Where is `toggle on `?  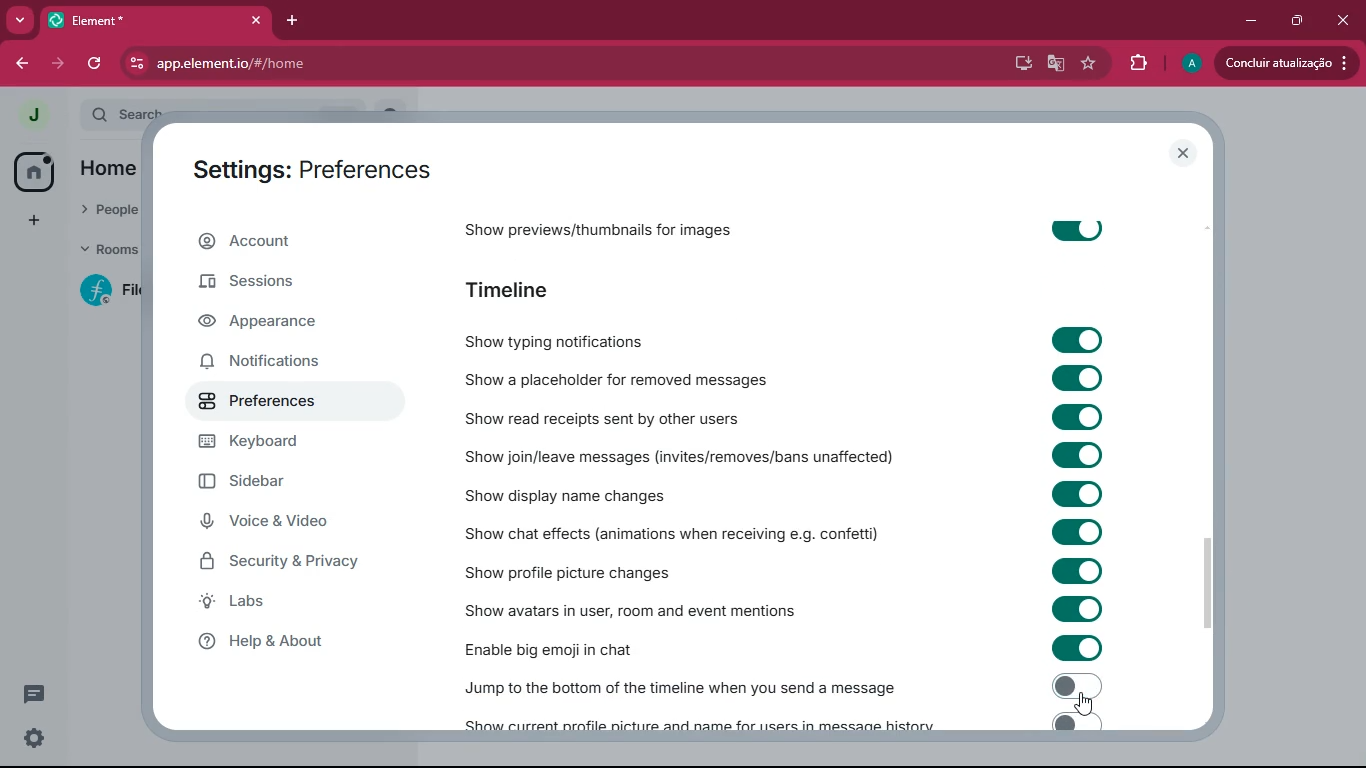 toggle on  is located at coordinates (1076, 492).